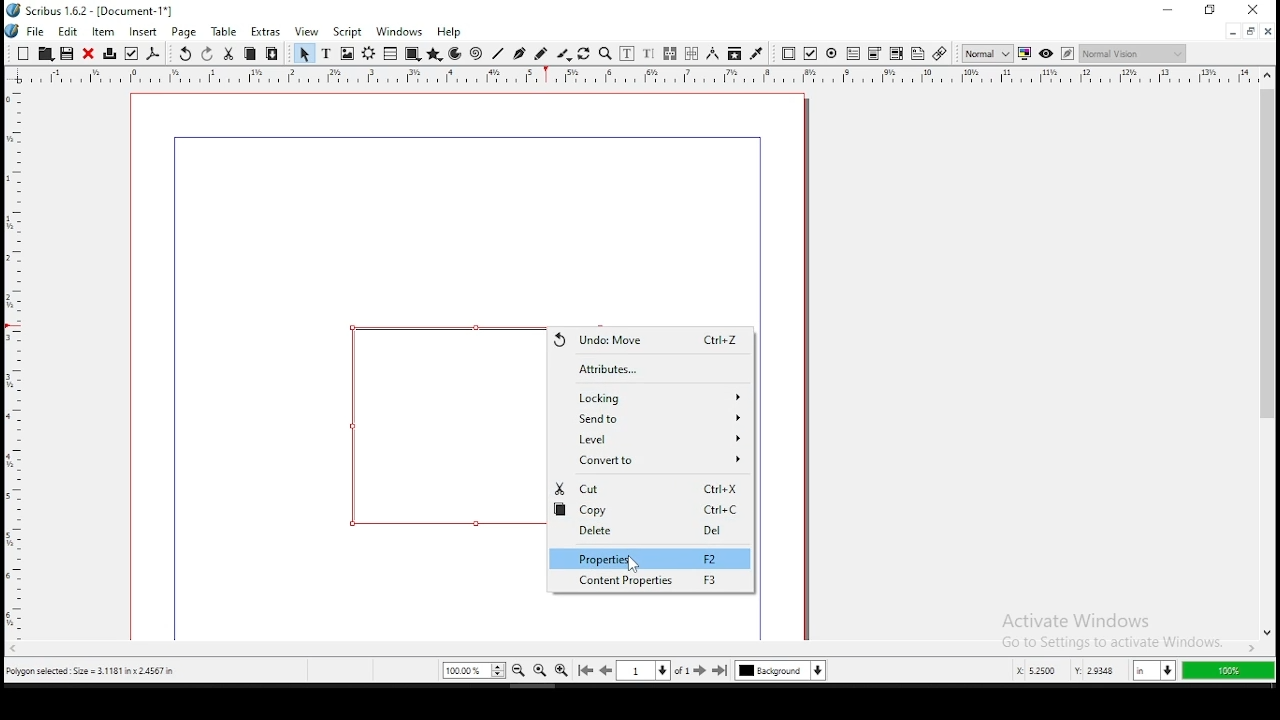 This screenshot has width=1280, height=720. Describe the element at coordinates (734, 54) in the screenshot. I see `copy item properties` at that location.